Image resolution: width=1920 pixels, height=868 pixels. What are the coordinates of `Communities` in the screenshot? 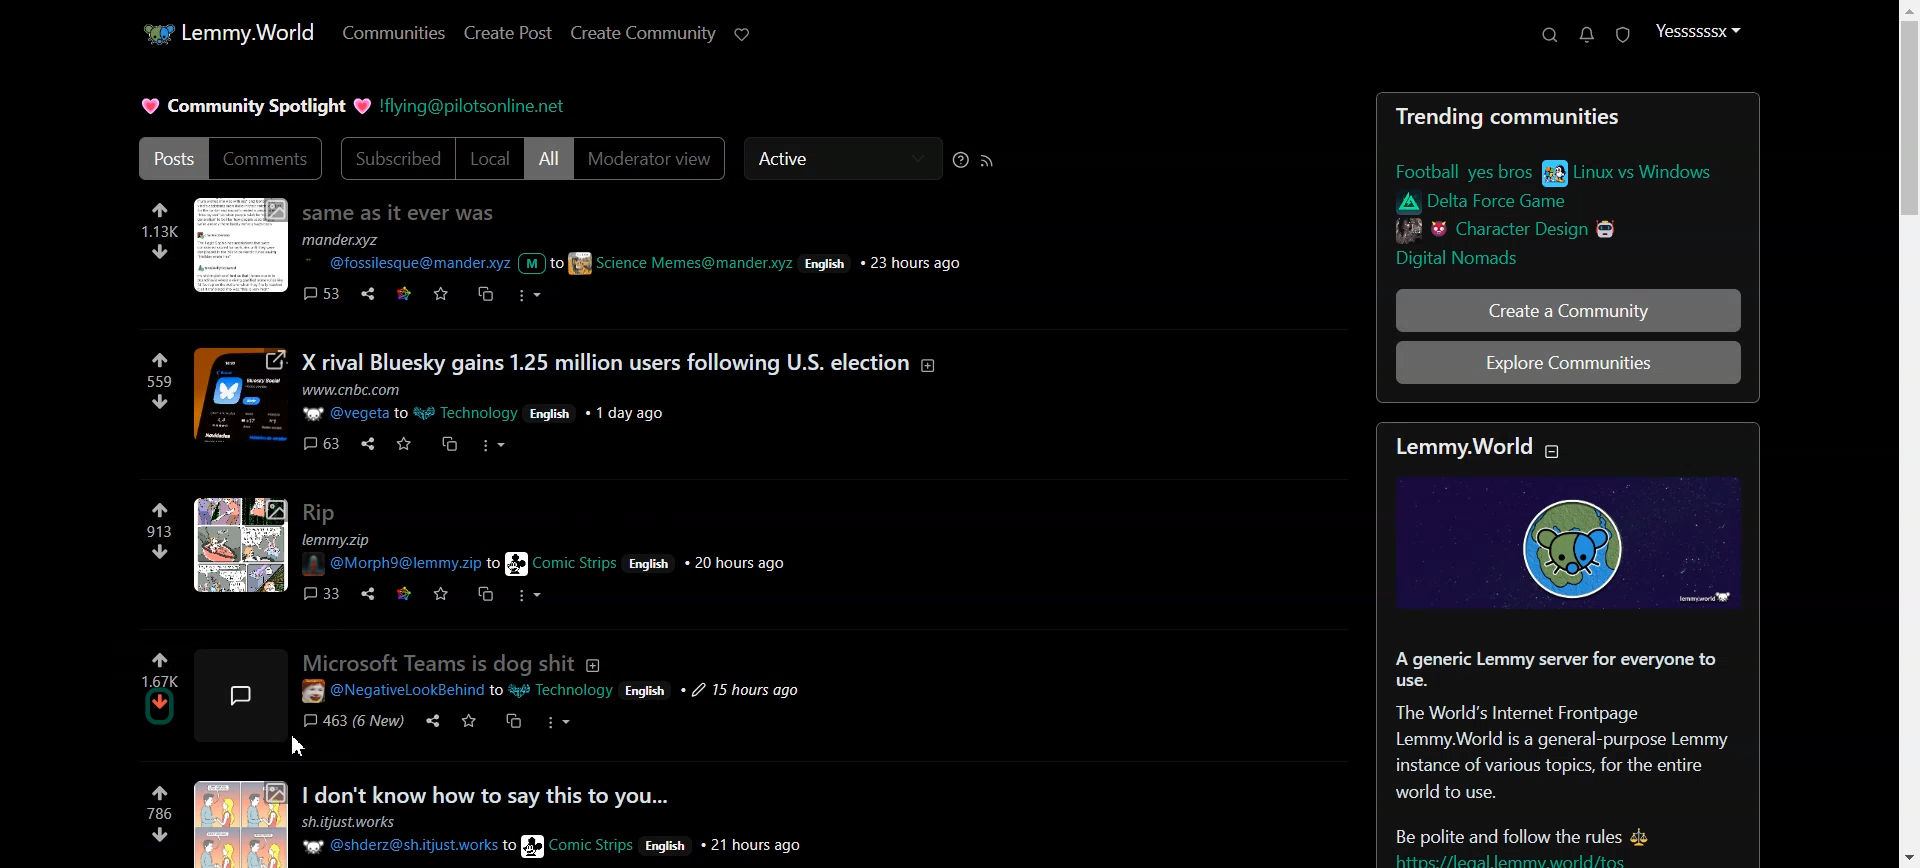 It's located at (393, 33).